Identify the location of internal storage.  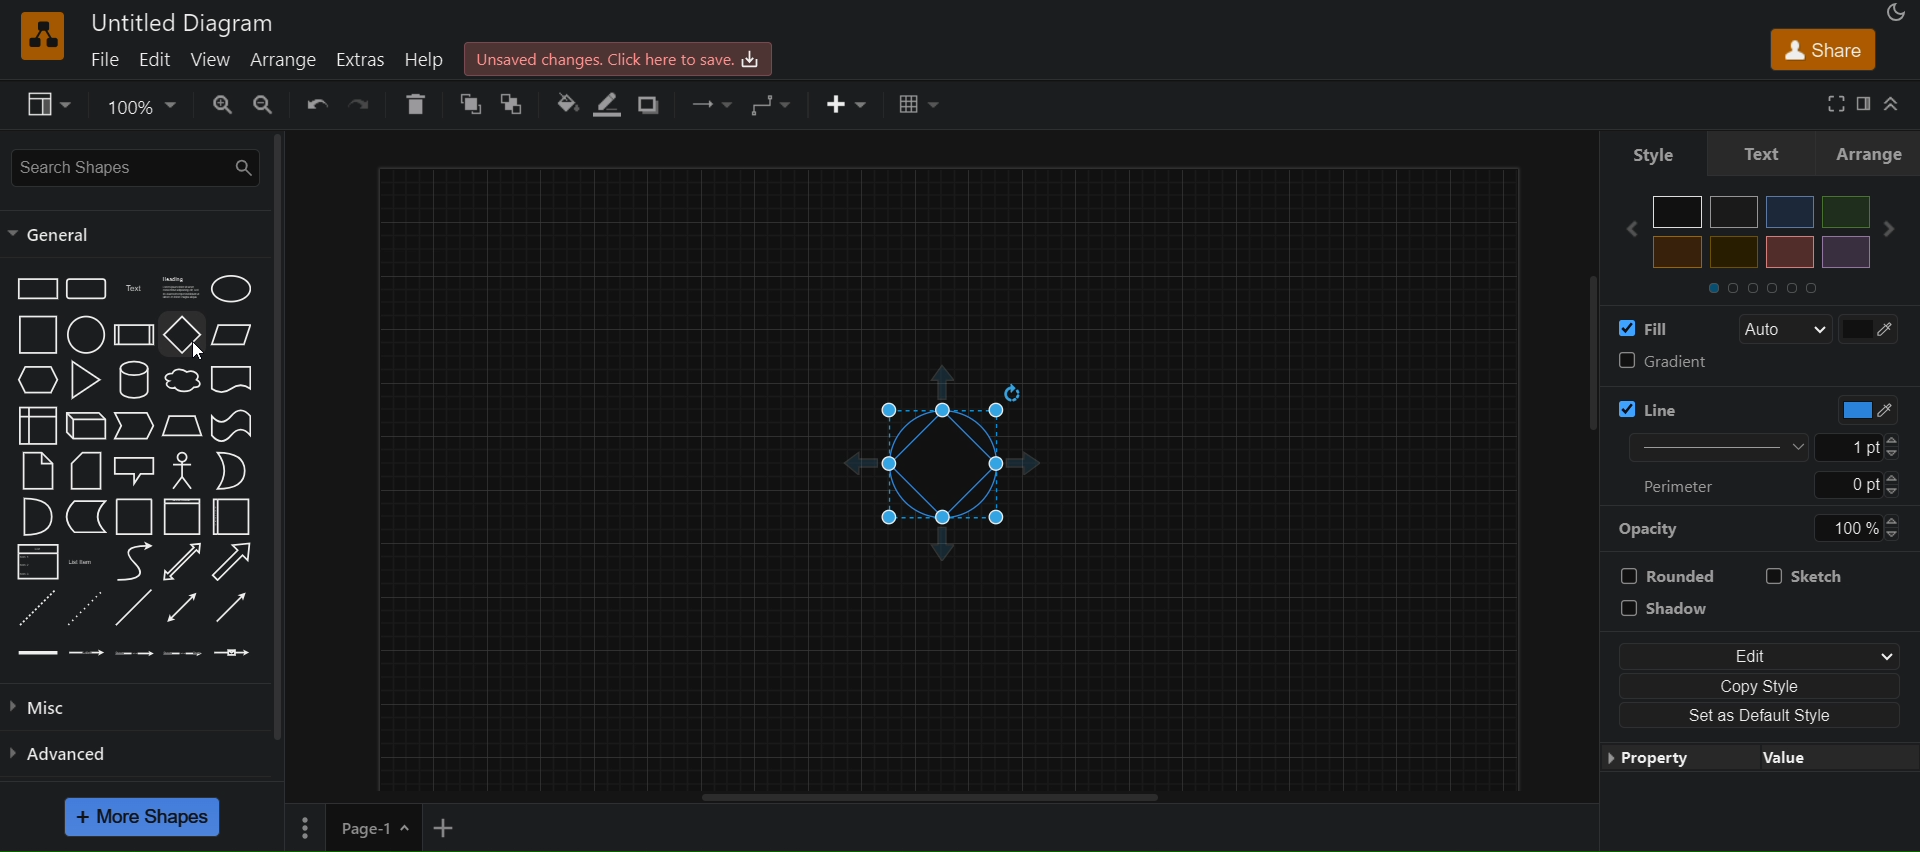
(35, 424).